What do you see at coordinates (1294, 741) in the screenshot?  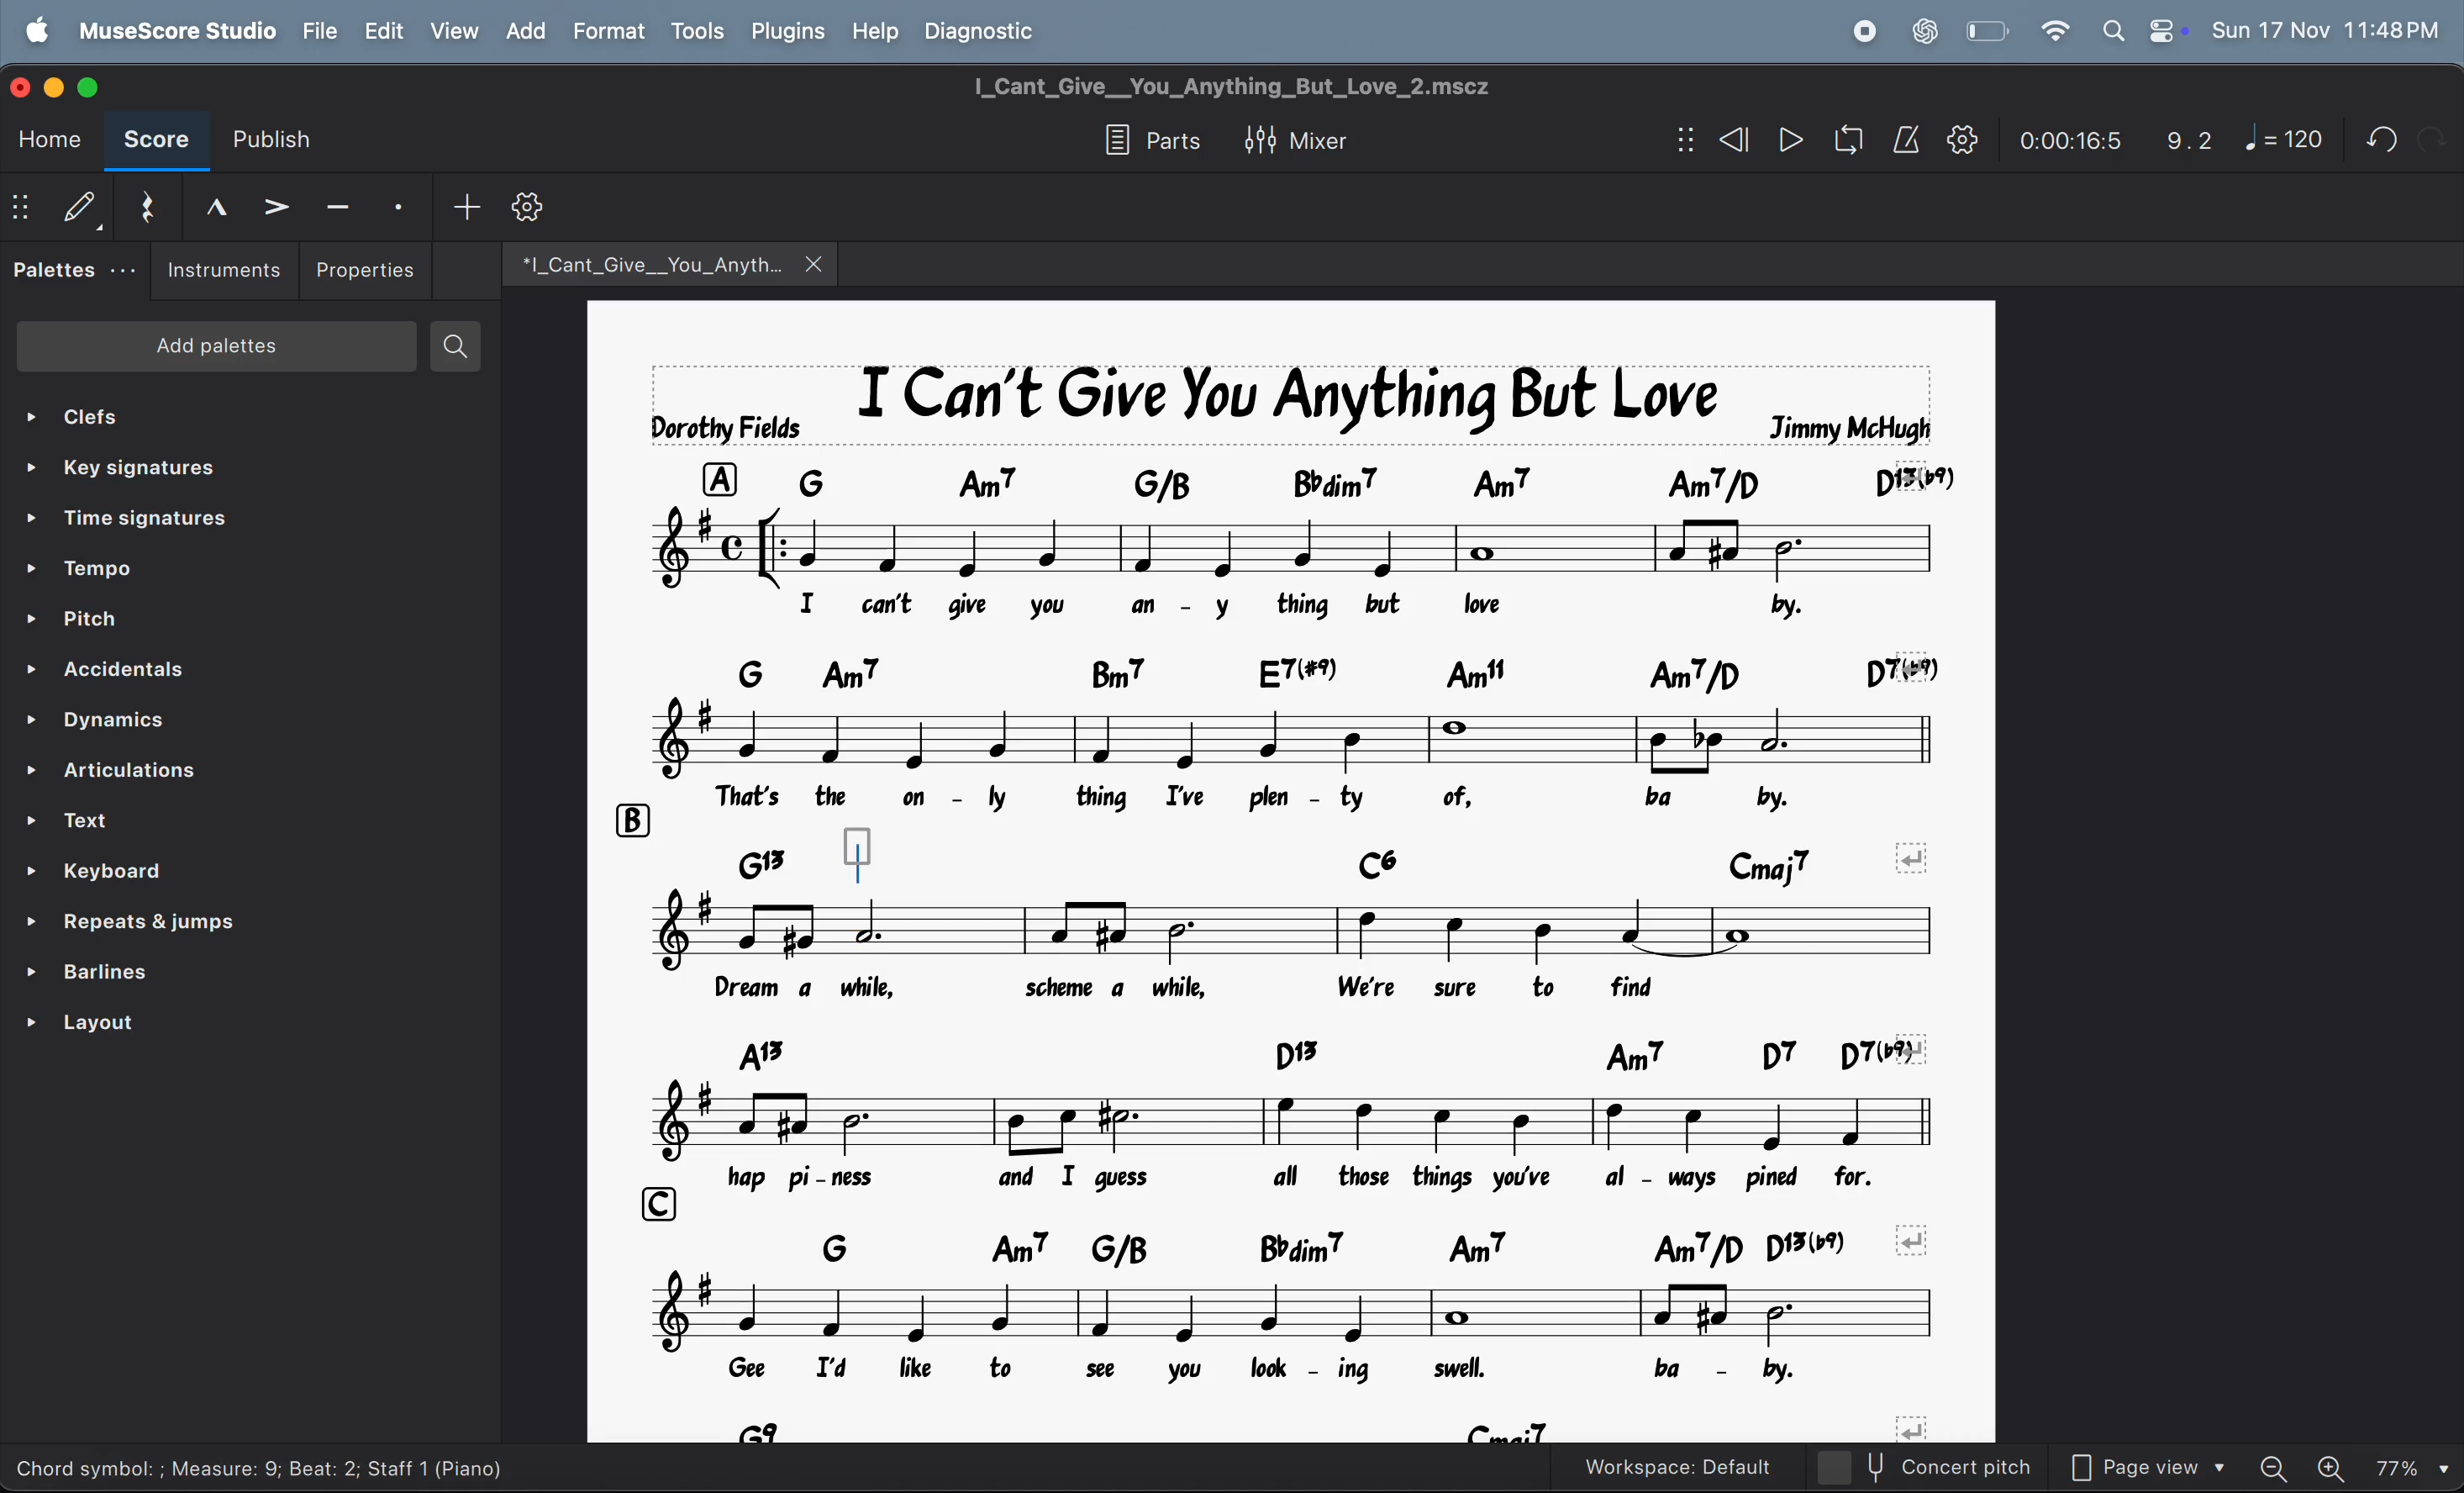 I see `notes` at bounding box center [1294, 741].